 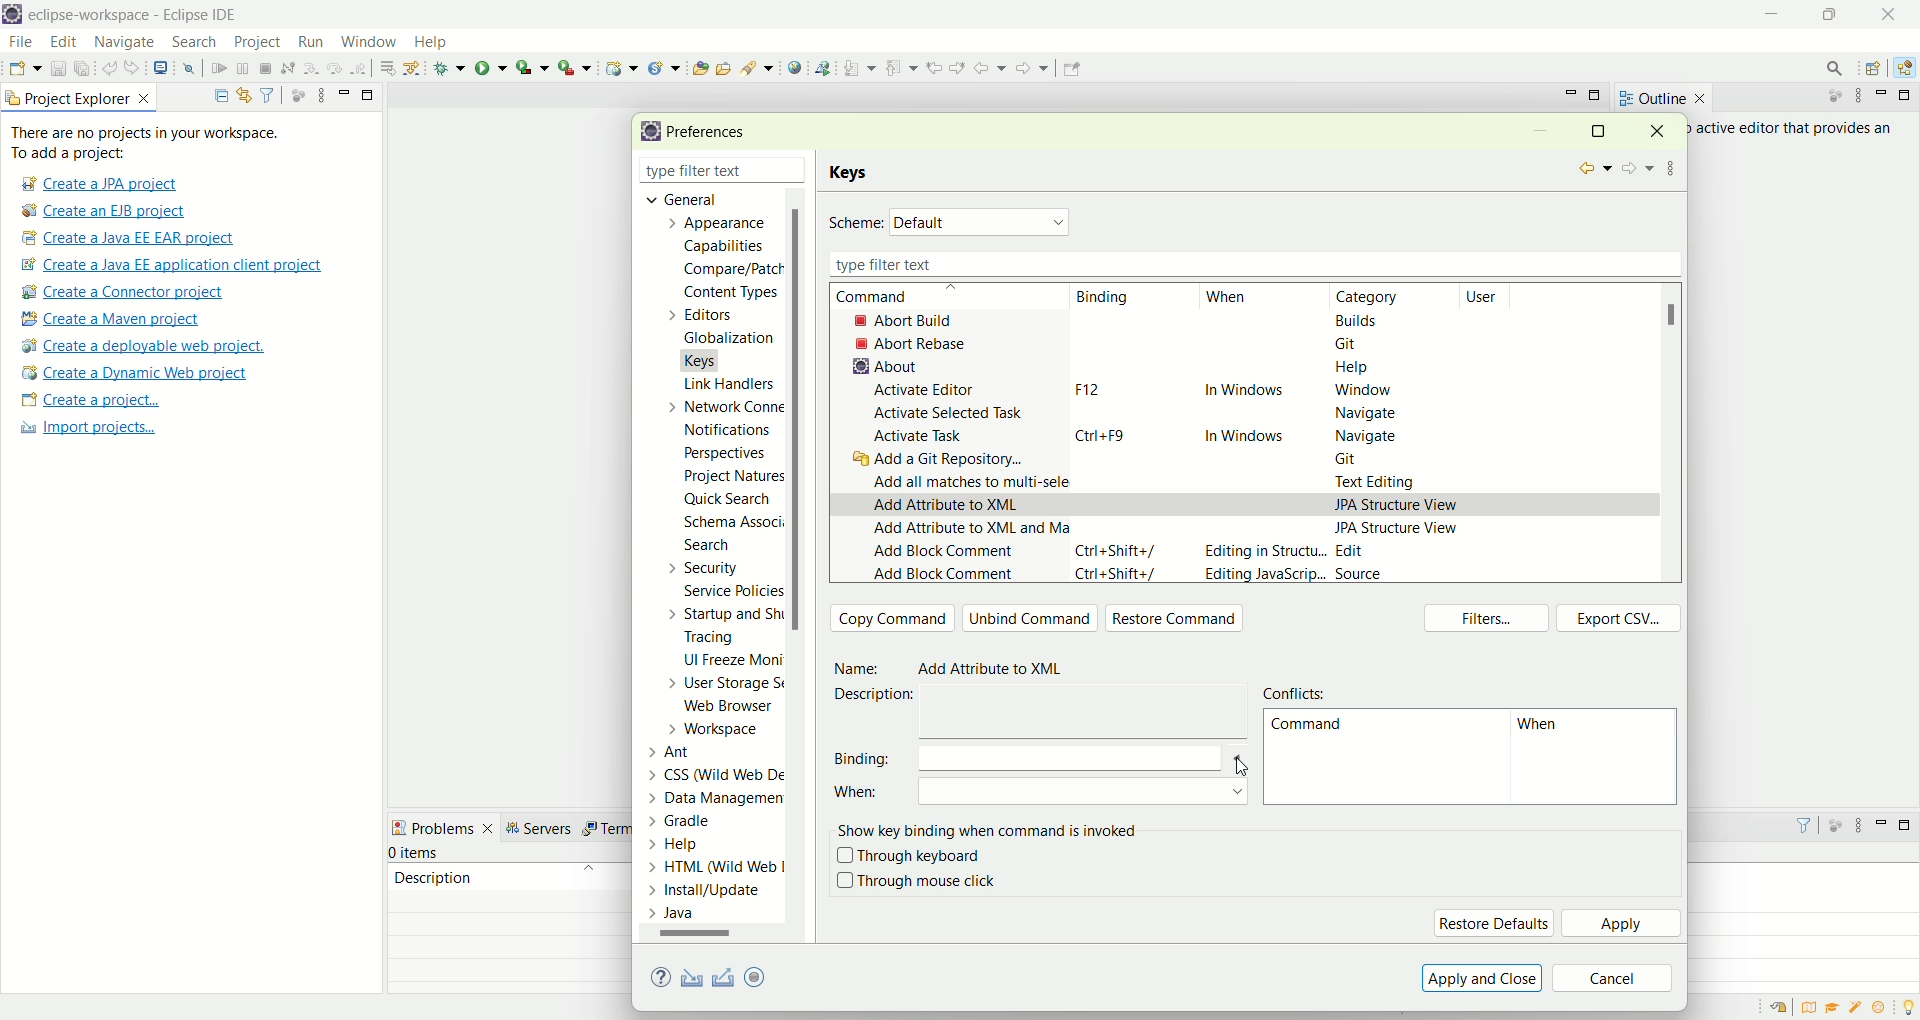 What do you see at coordinates (1678, 315) in the screenshot?
I see `scroll bar` at bounding box center [1678, 315].